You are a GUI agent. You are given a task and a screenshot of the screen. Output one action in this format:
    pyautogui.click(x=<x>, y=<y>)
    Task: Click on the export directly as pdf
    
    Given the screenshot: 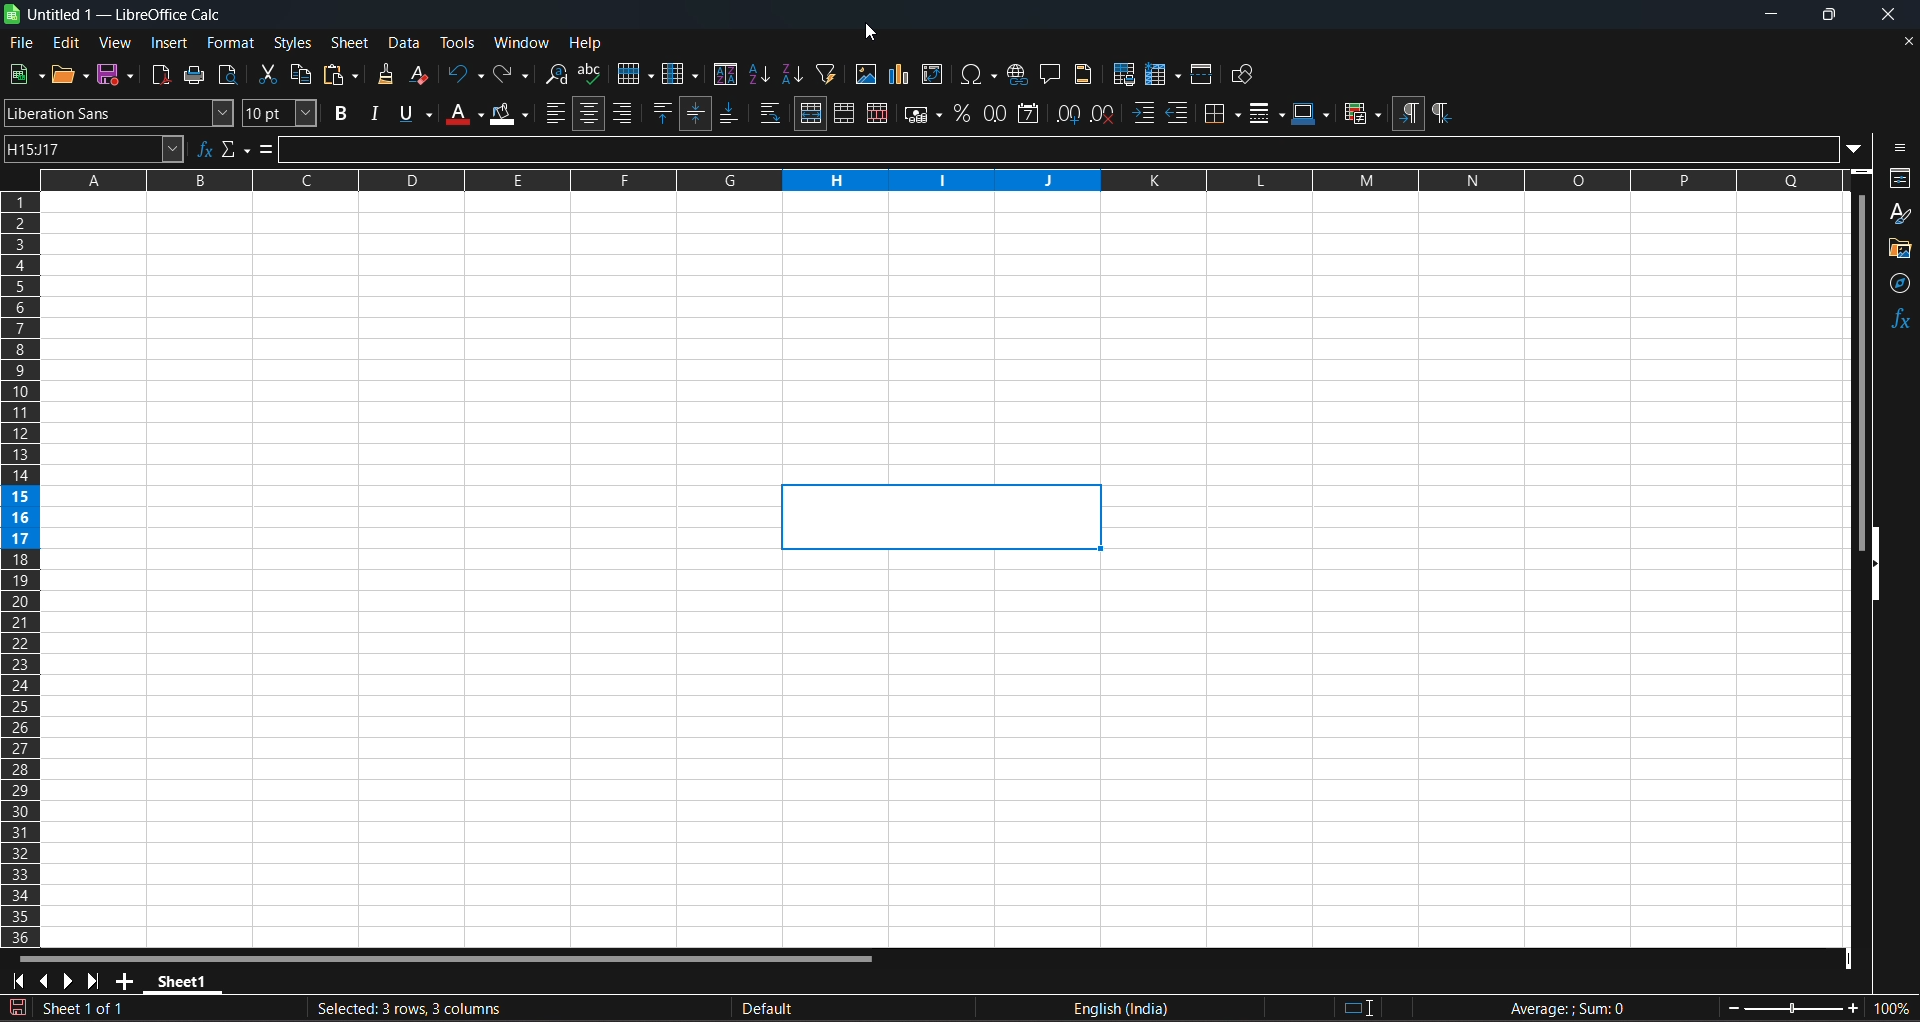 What is the action you would take?
    pyautogui.click(x=157, y=74)
    